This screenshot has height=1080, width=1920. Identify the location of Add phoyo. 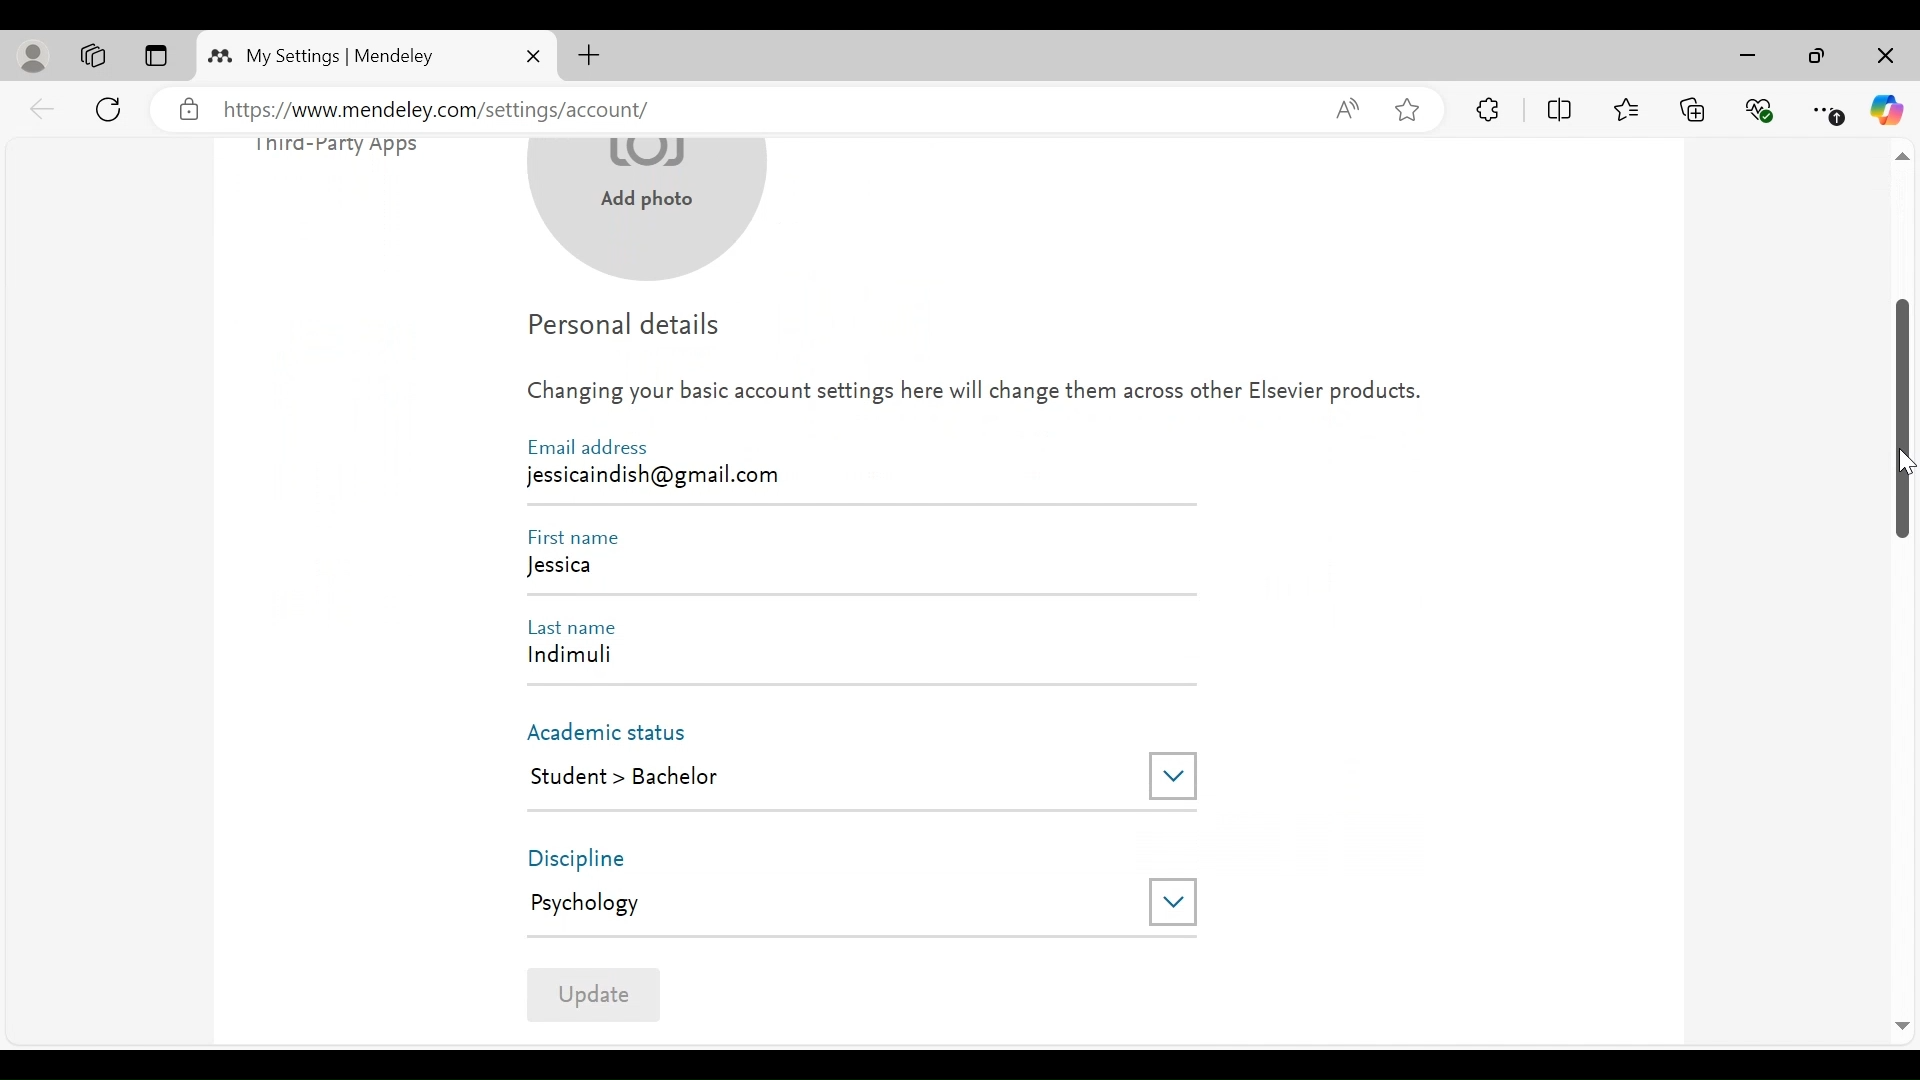
(649, 213).